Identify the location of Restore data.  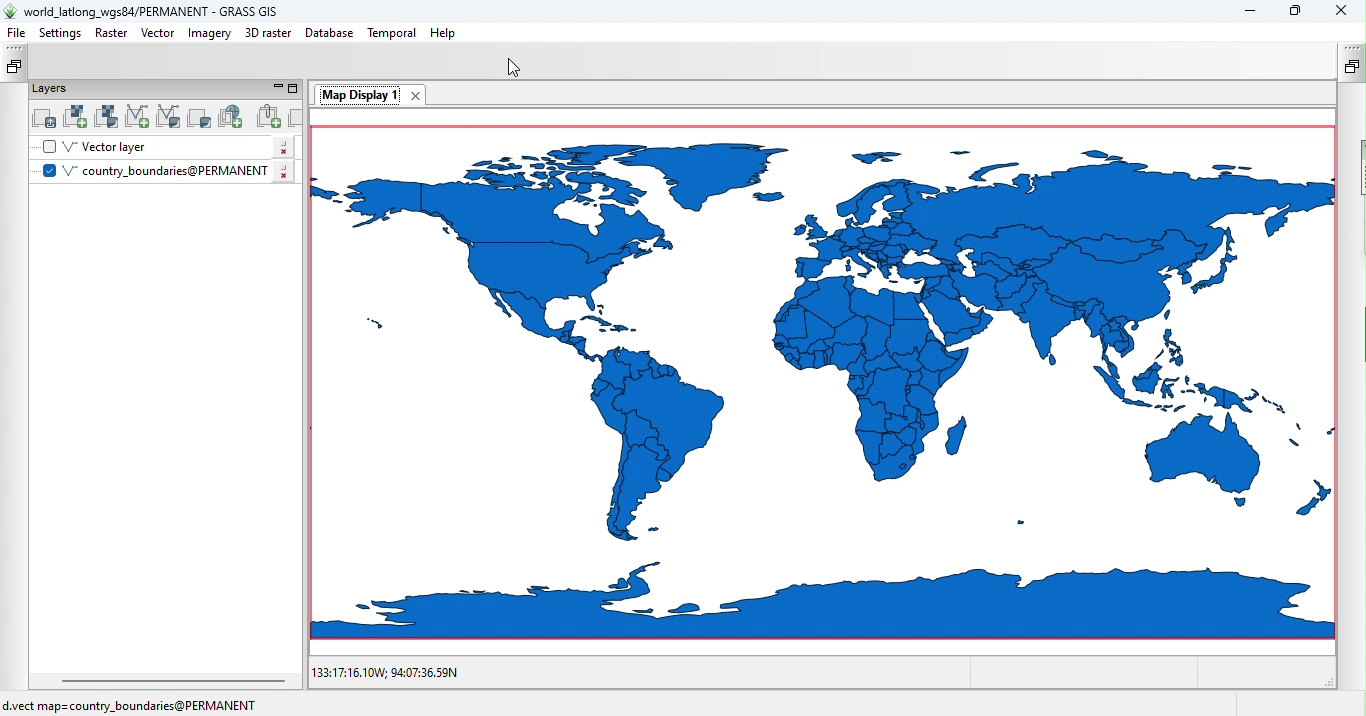
(16, 60).